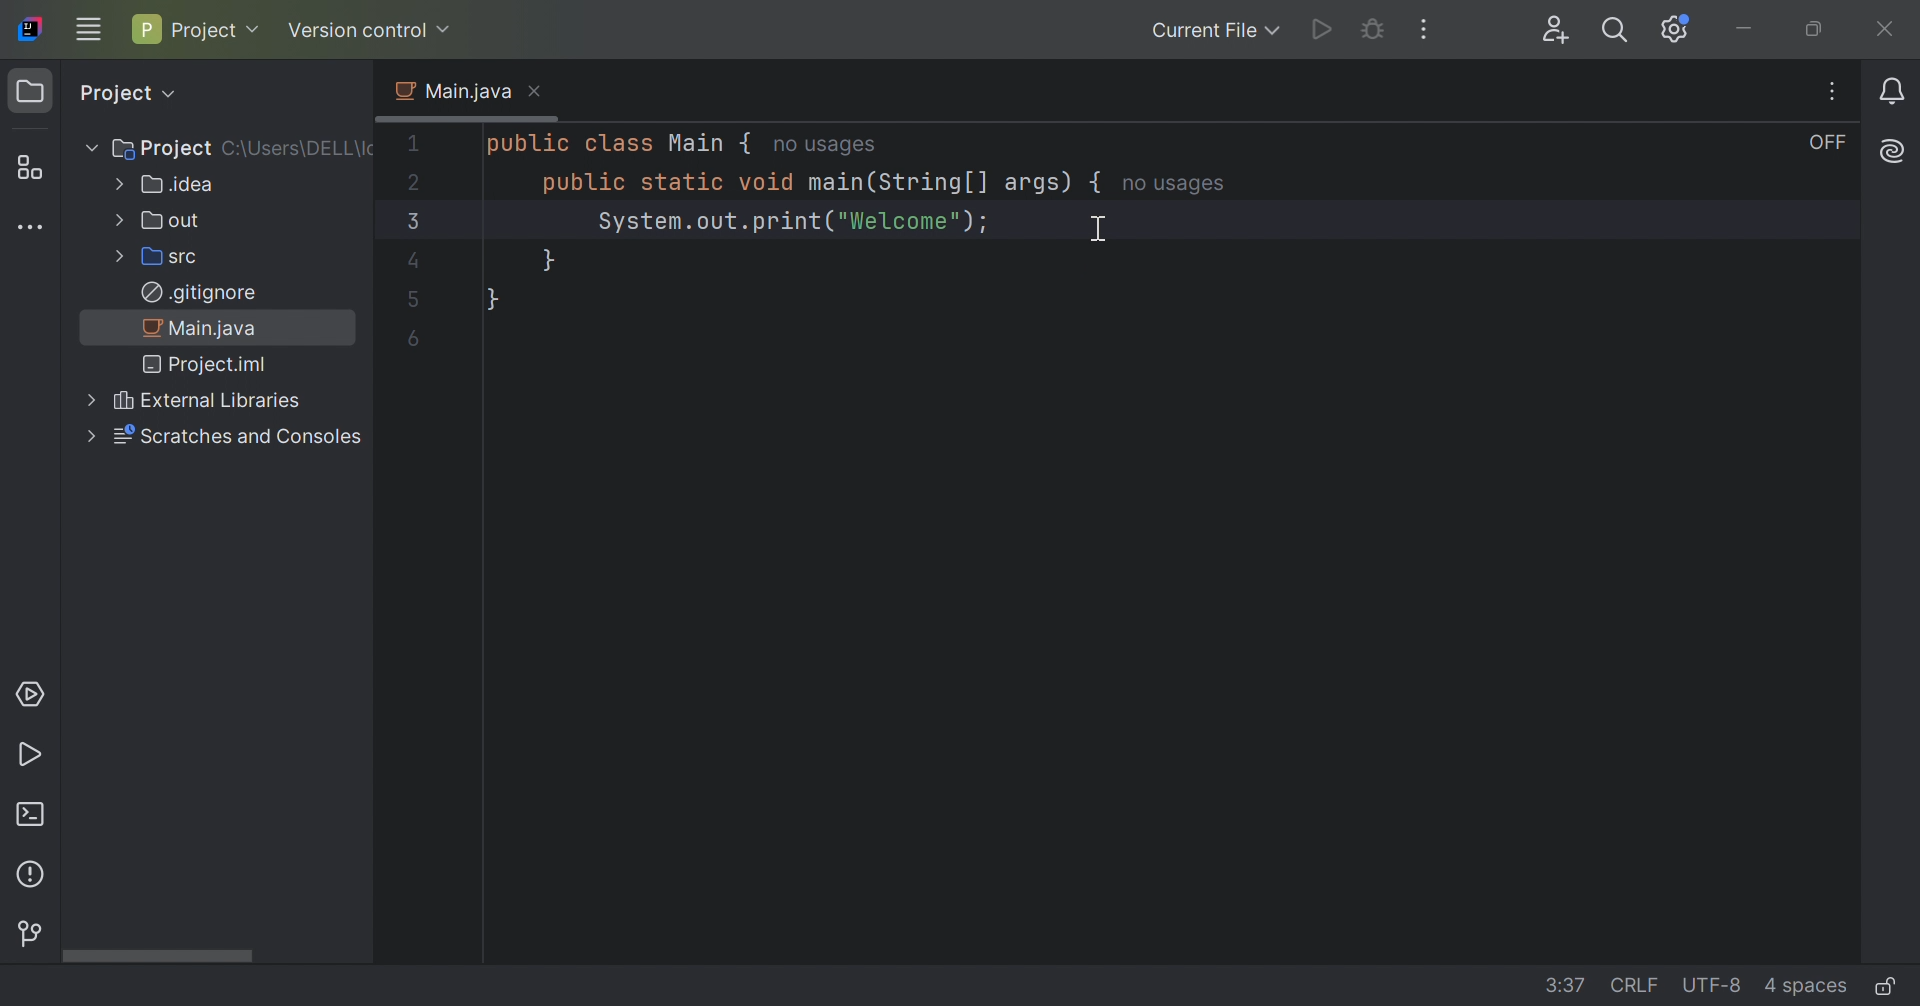 The height and width of the screenshot is (1006, 1920). Describe the element at coordinates (791, 223) in the screenshot. I see `System.out.print("Welcome");` at that location.